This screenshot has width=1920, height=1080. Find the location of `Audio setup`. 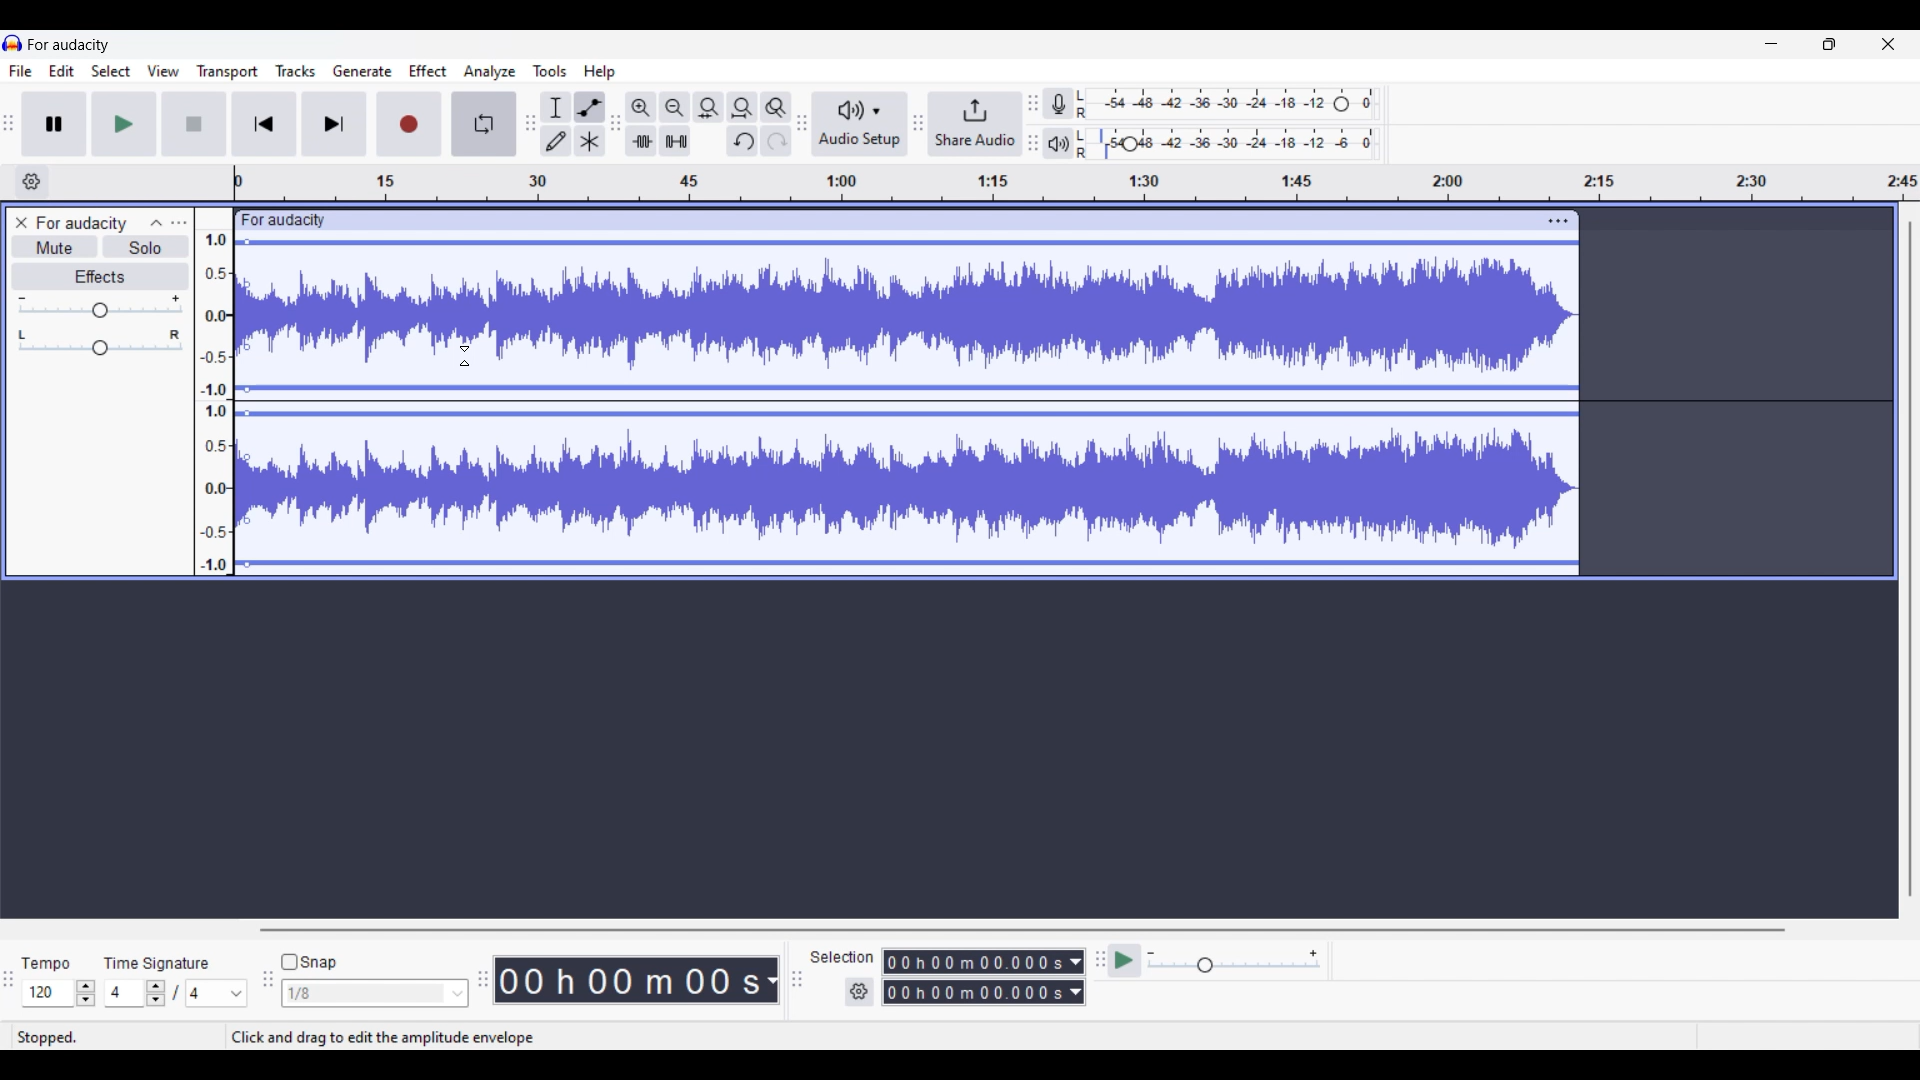

Audio setup is located at coordinates (860, 124).